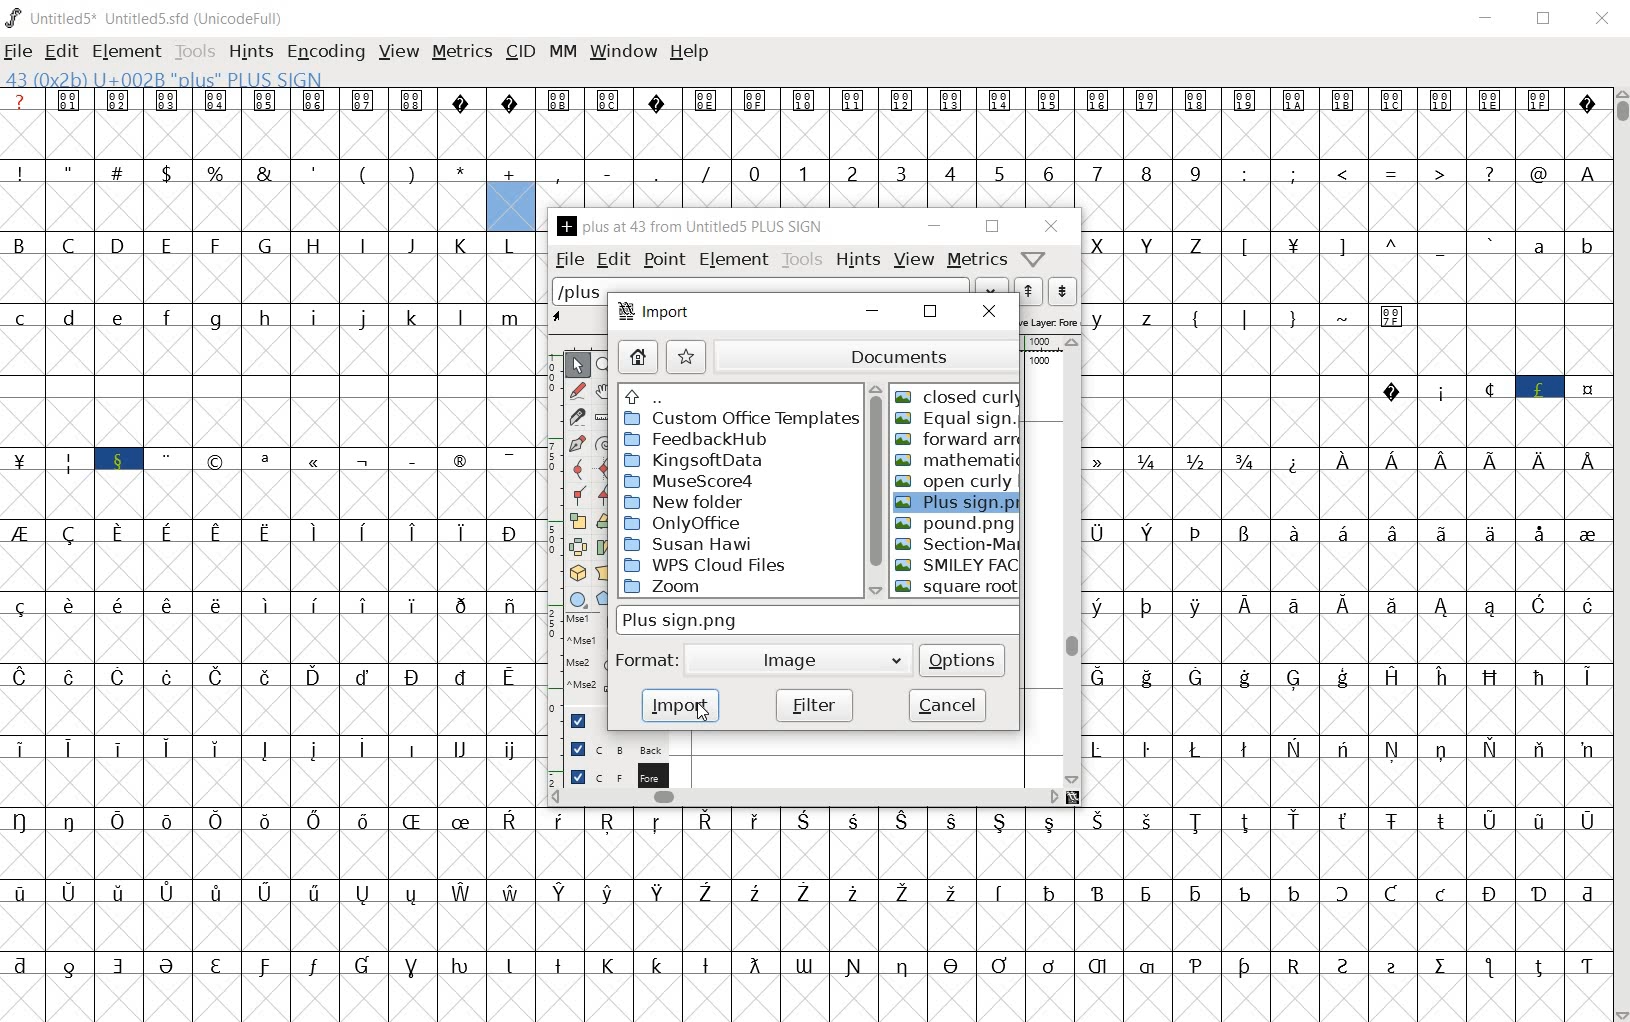 Image resolution: width=1630 pixels, height=1022 pixels. I want to click on options, so click(962, 659).